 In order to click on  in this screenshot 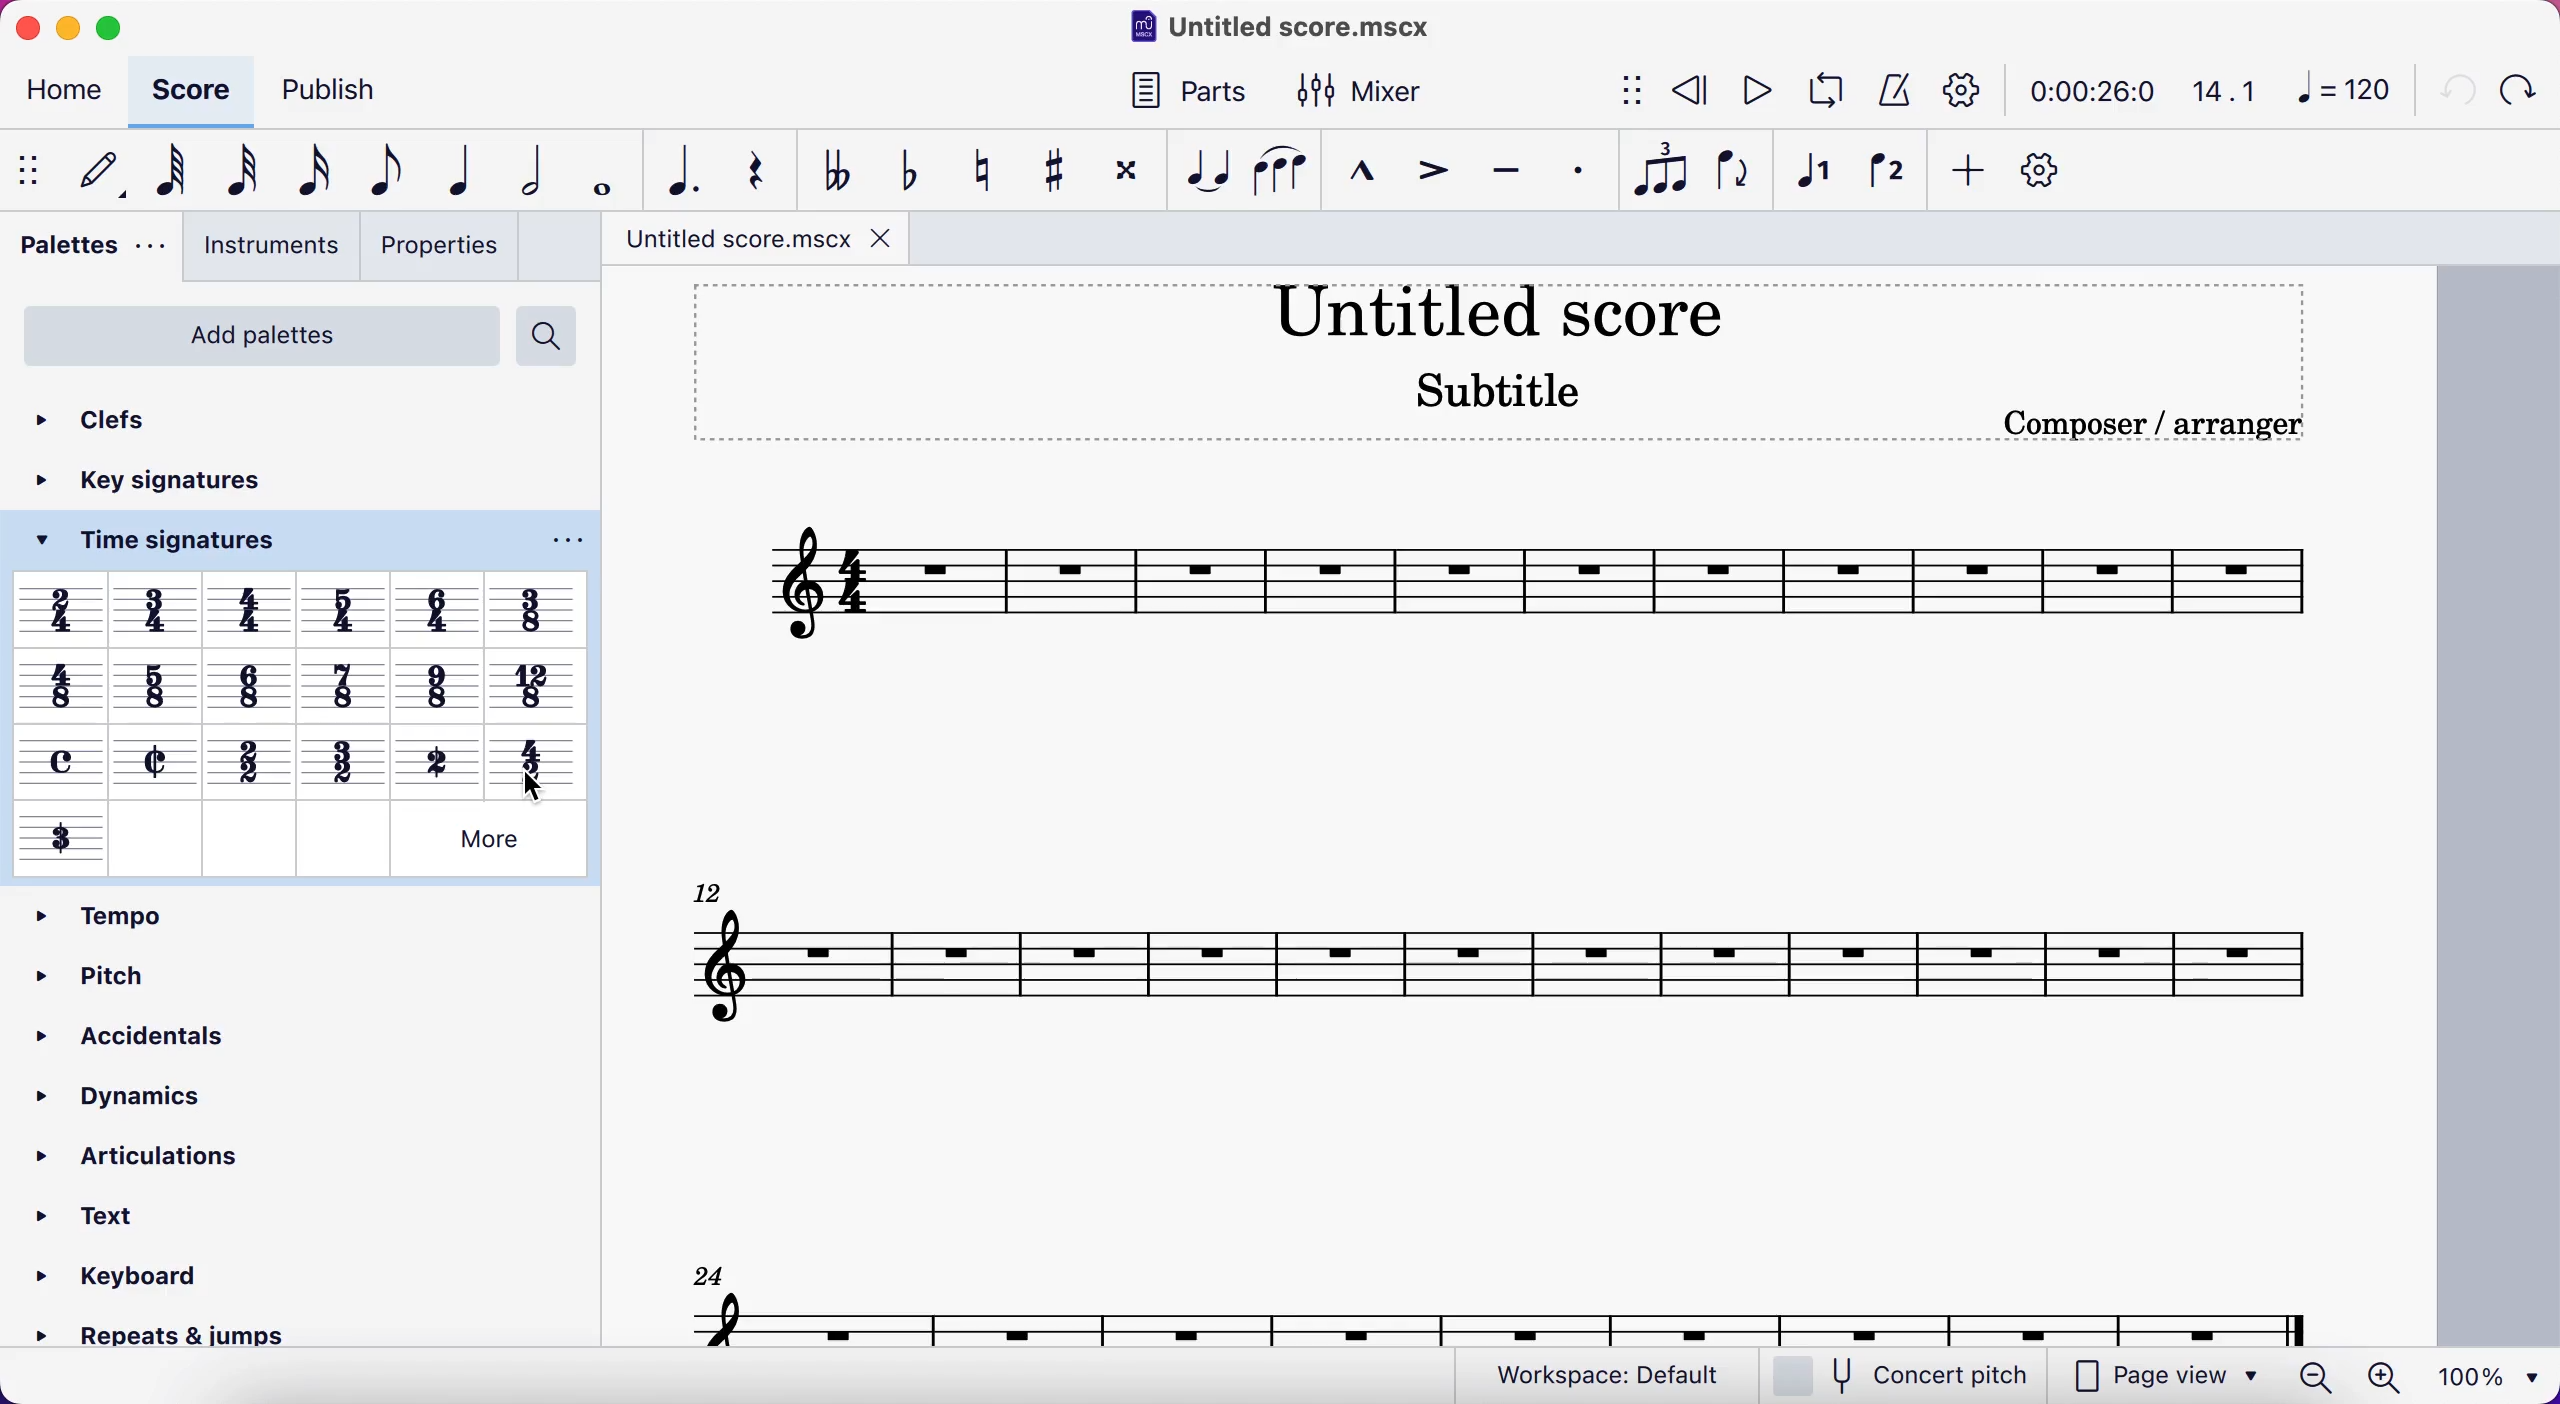, I will do `click(61, 760)`.